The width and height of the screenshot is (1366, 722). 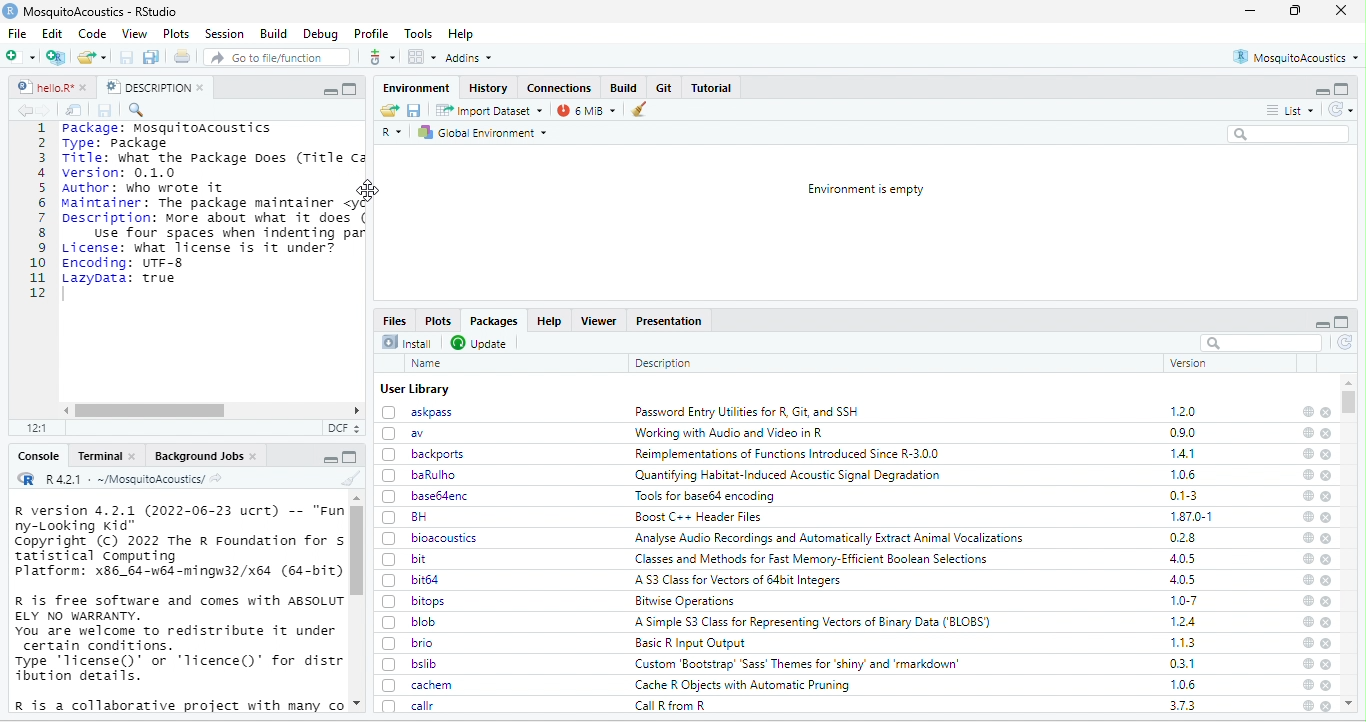 What do you see at coordinates (488, 89) in the screenshot?
I see `History` at bounding box center [488, 89].